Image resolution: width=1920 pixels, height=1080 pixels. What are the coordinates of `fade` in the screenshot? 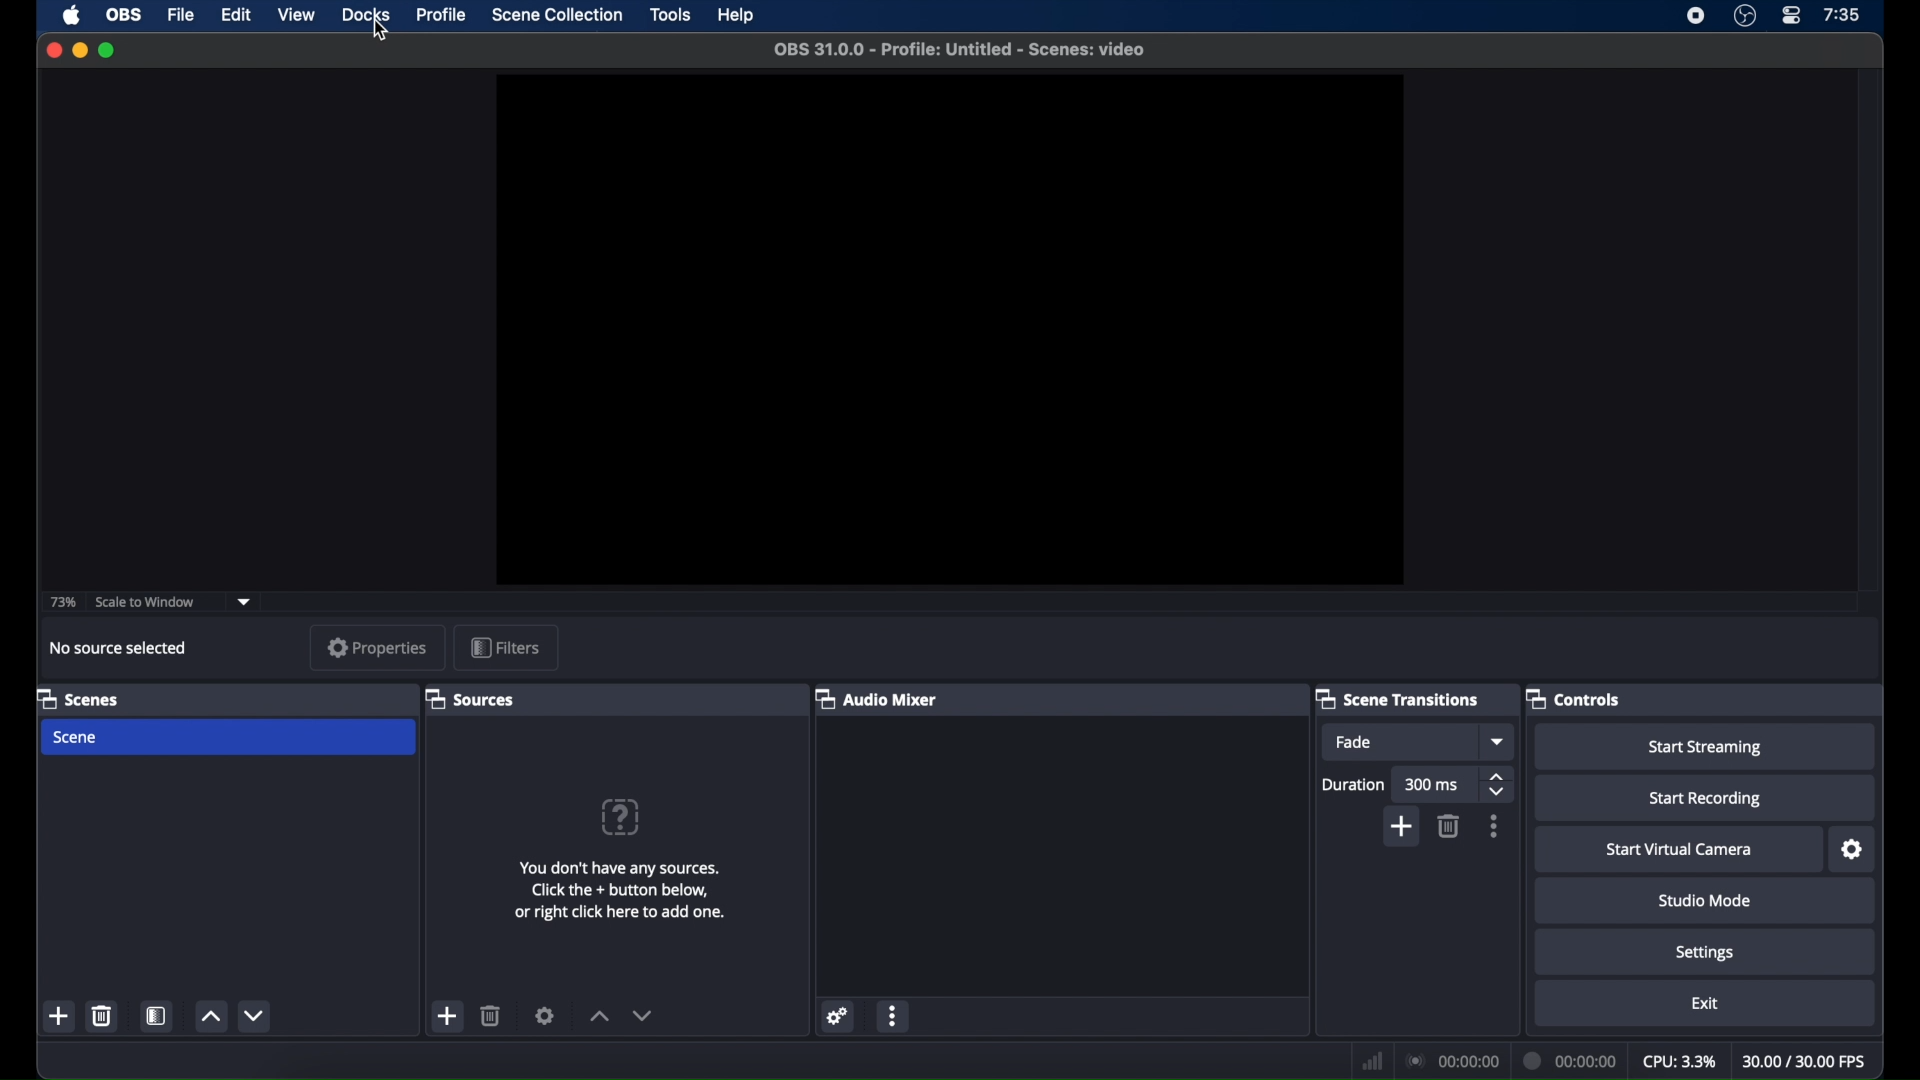 It's located at (1399, 742).